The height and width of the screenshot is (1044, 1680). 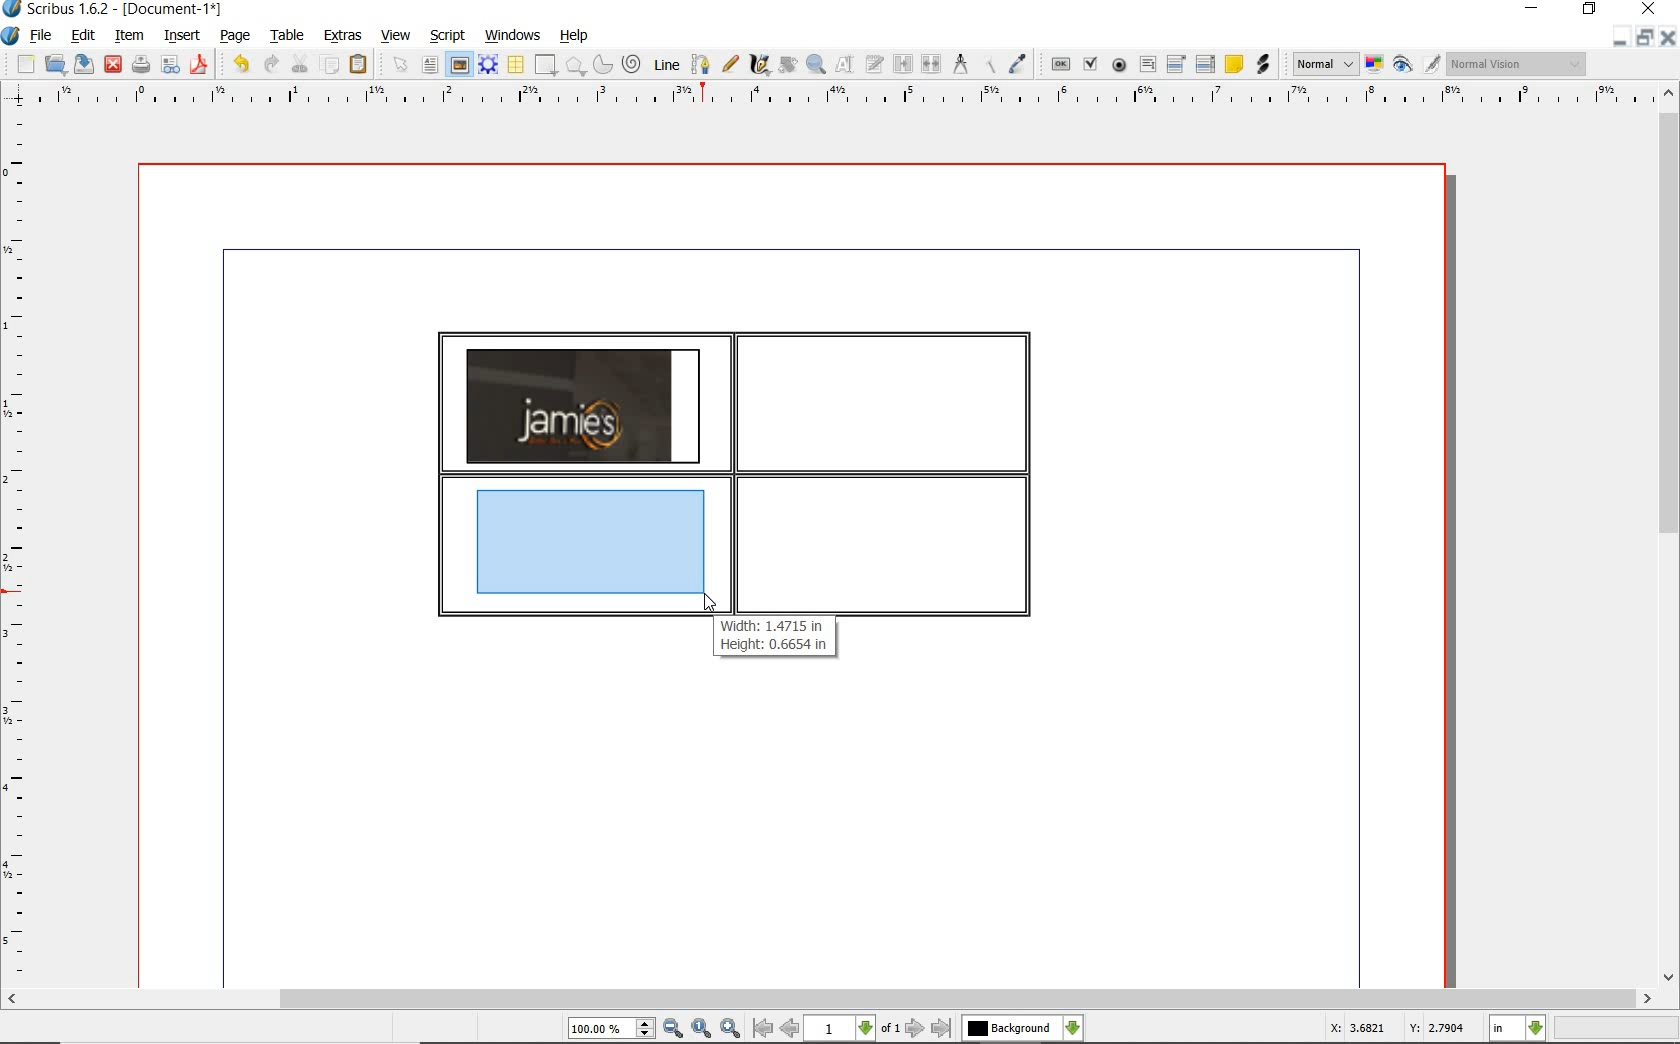 What do you see at coordinates (488, 63) in the screenshot?
I see `render frame` at bounding box center [488, 63].